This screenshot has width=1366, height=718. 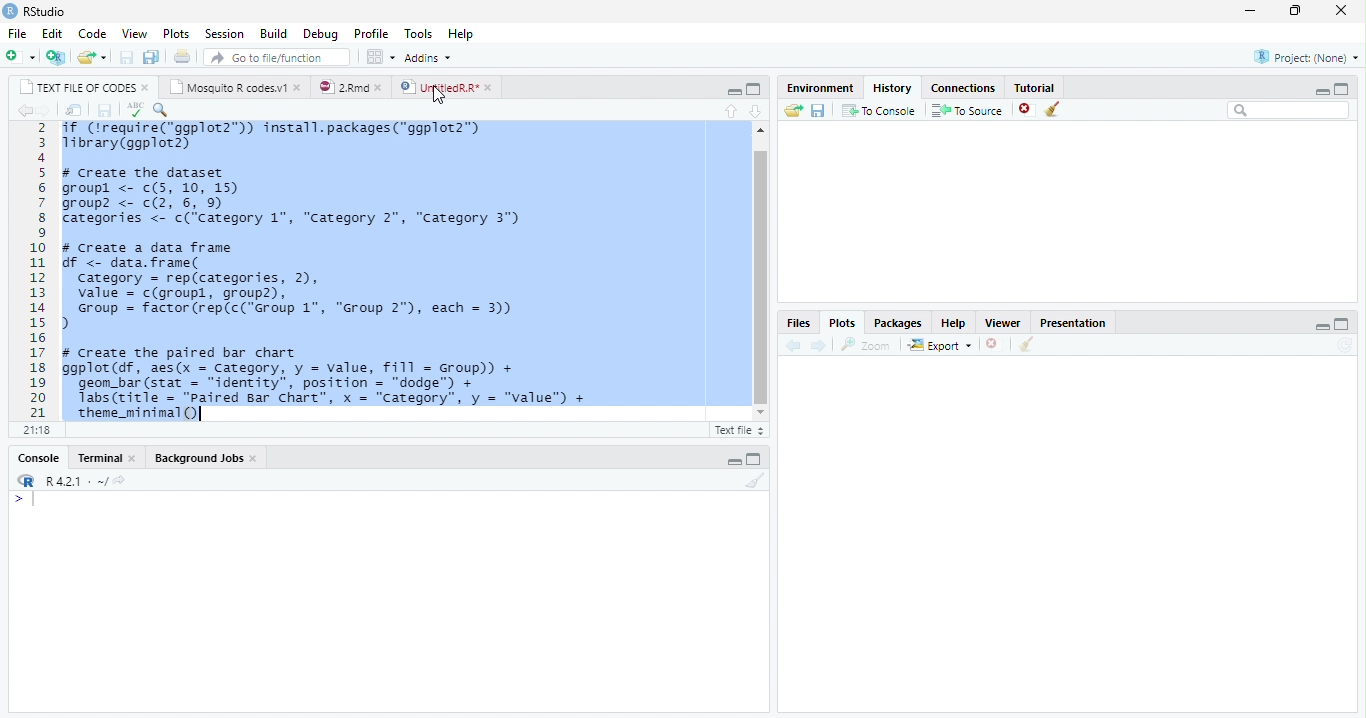 What do you see at coordinates (415, 33) in the screenshot?
I see `tools` at bounding box center [415, 33].